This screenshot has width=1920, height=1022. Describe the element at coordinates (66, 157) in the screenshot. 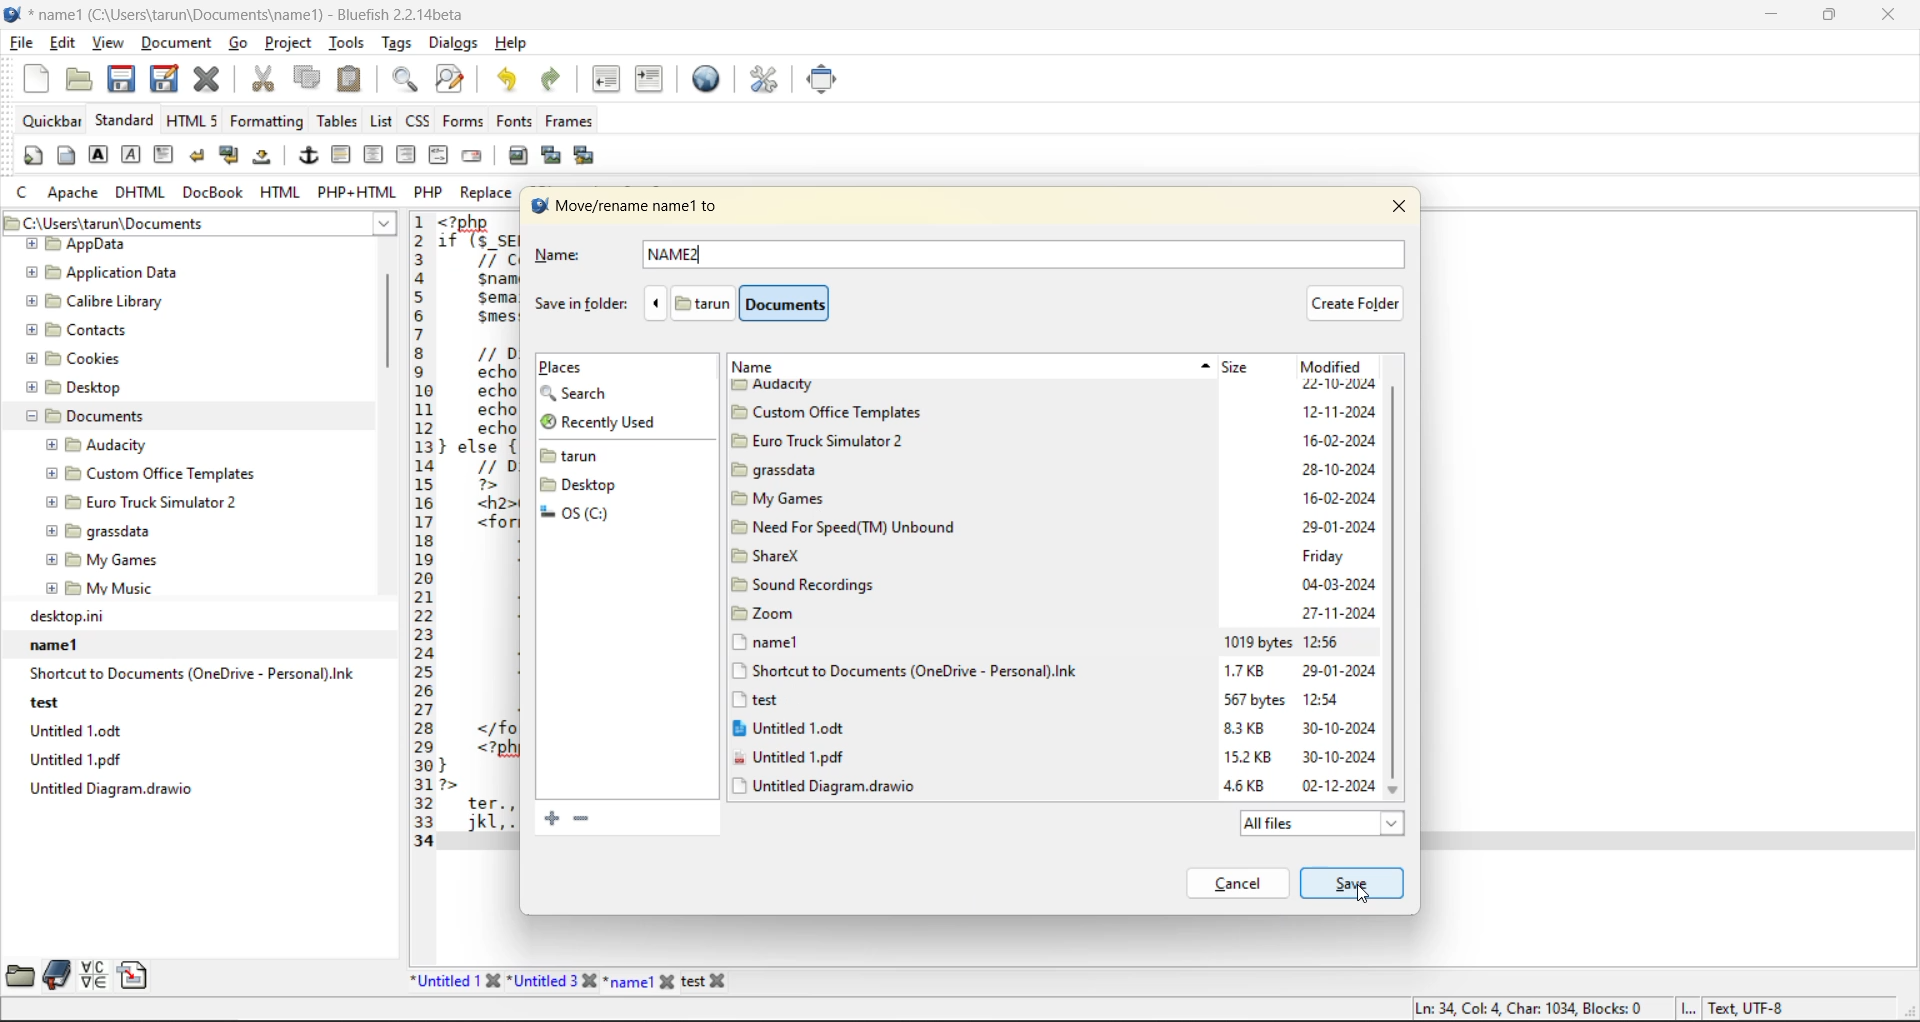

I see `body` at that location.